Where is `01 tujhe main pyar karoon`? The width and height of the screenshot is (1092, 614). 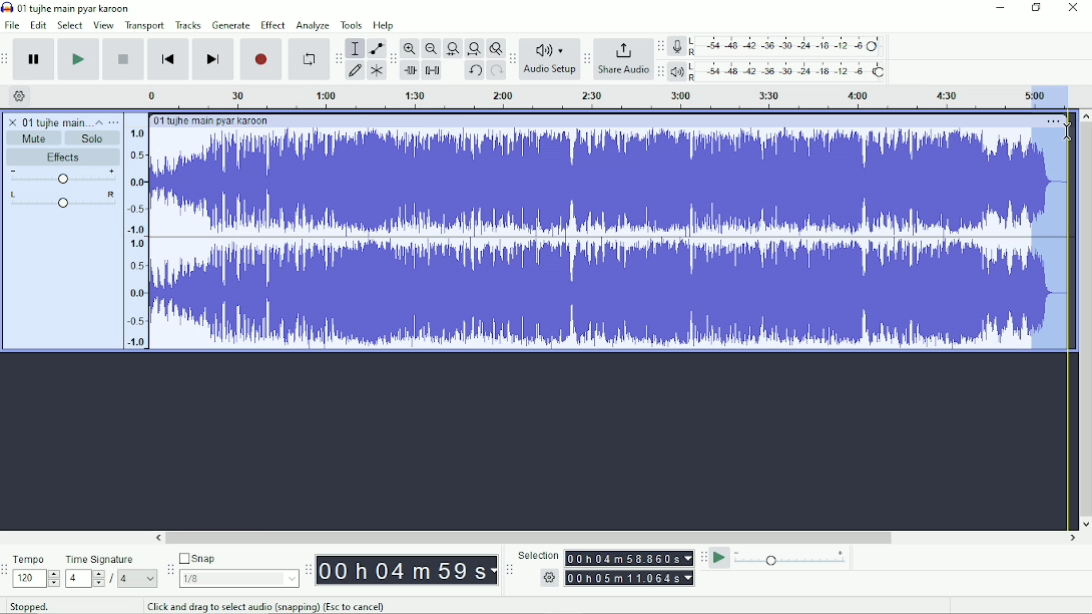 01 tujhe main pyar karoon is located at coordinates (76, 8).